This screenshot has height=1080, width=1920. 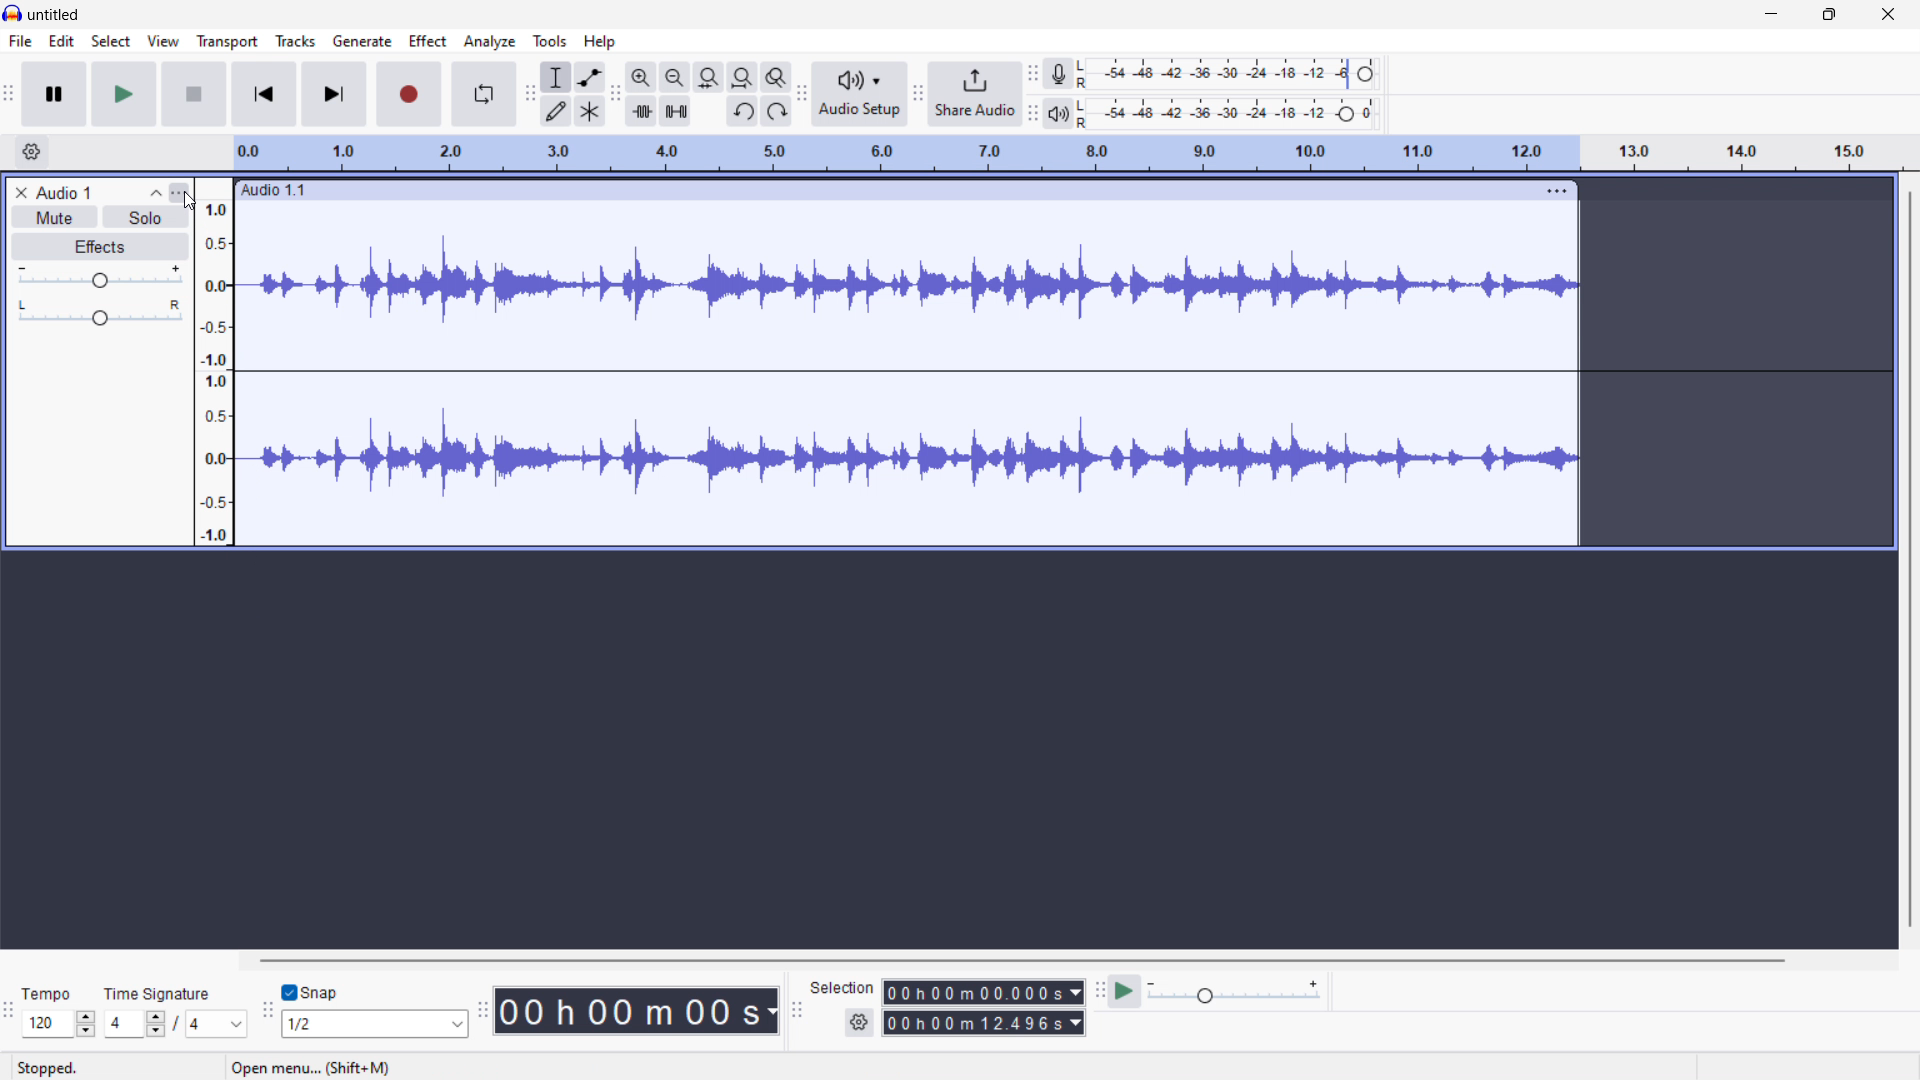 I want to click on untitled, so click(x=52, y=15).